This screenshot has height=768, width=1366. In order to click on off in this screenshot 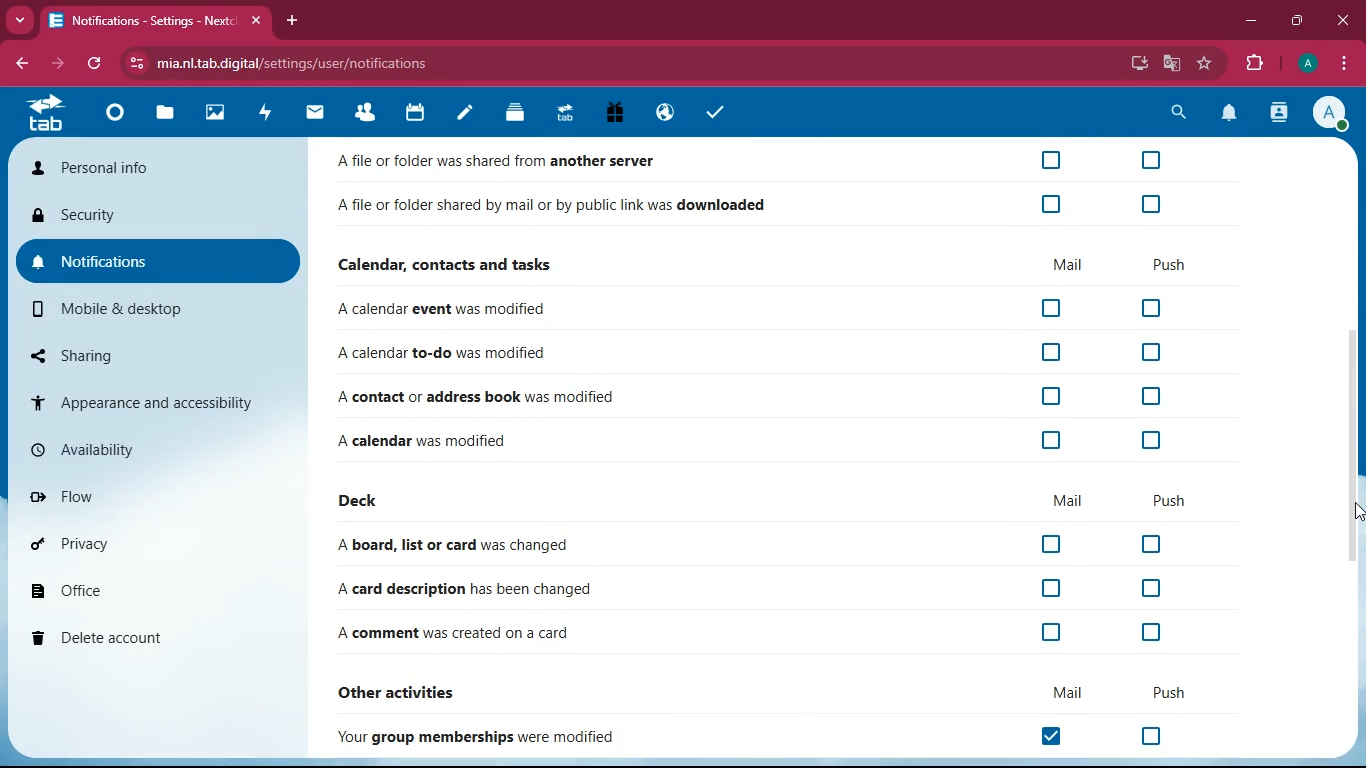, I will do `click(1152, 309)`.